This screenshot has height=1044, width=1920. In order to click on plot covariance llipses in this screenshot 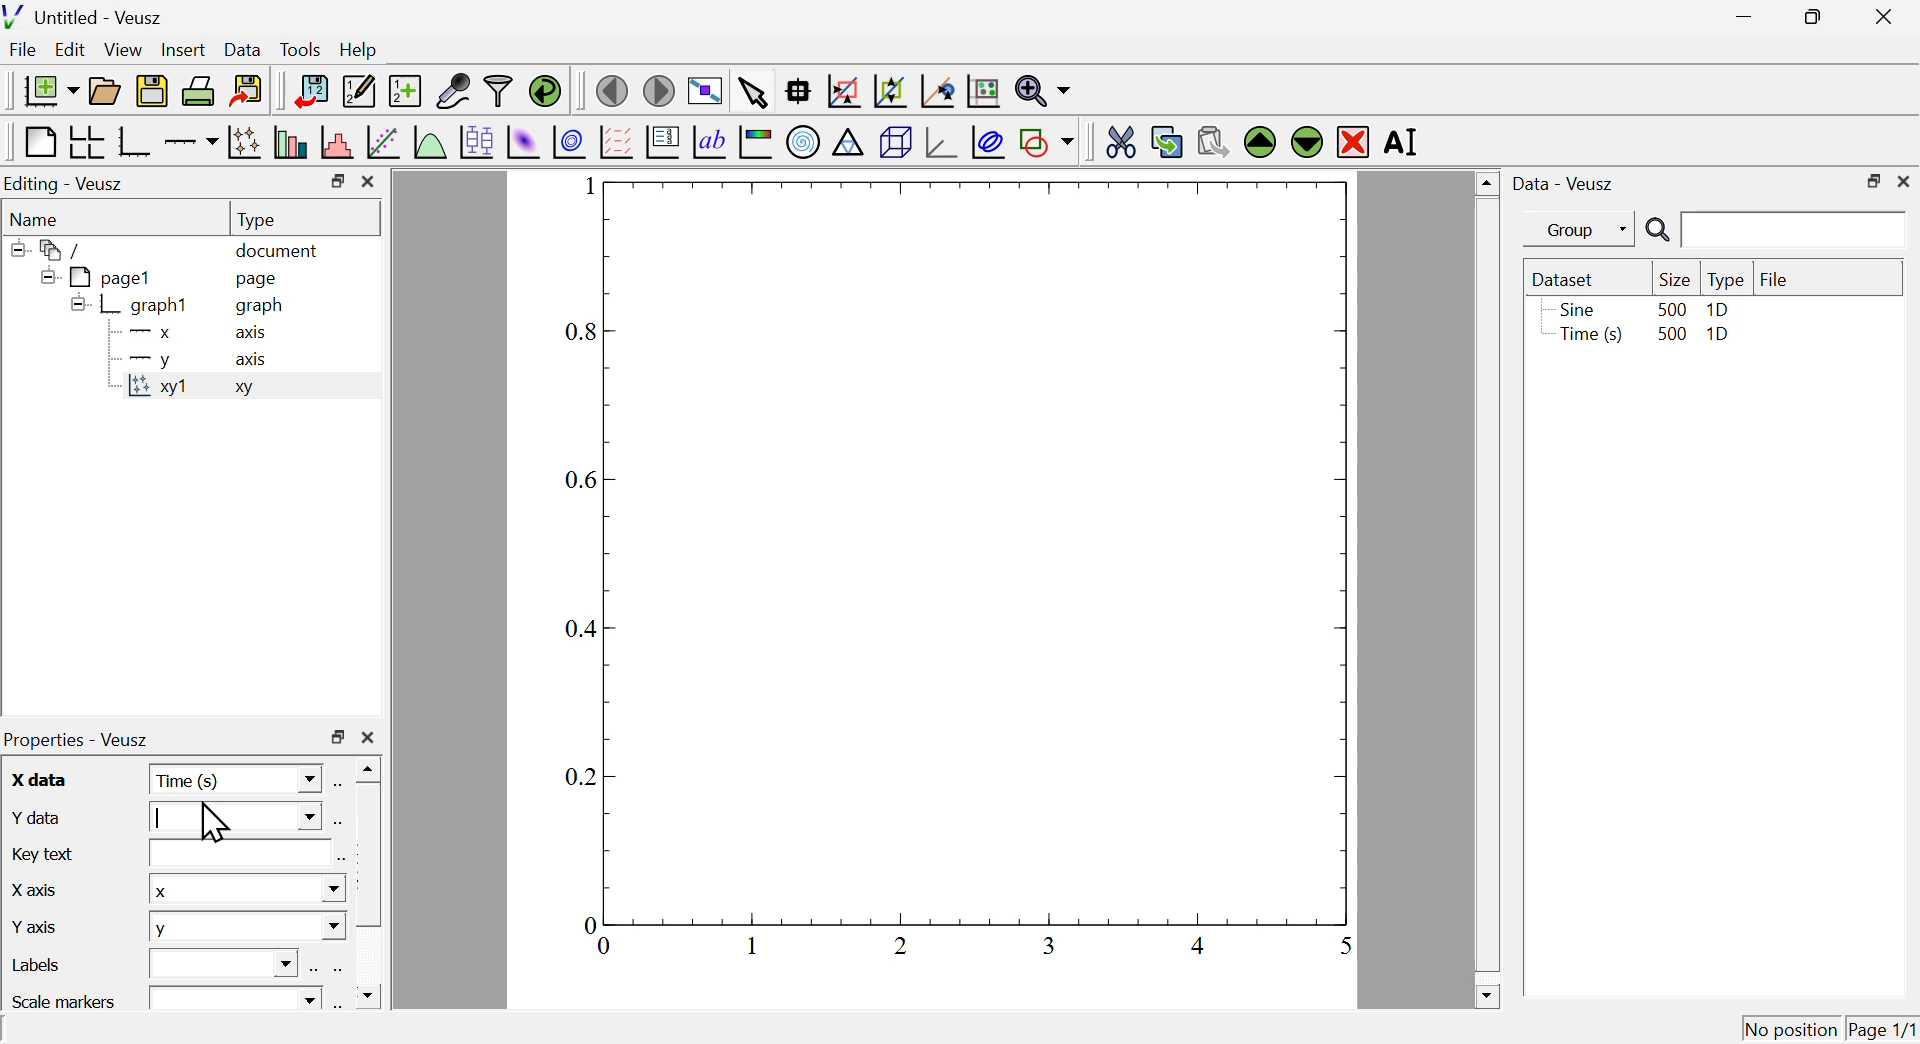, I will do `click(991, 142)`.